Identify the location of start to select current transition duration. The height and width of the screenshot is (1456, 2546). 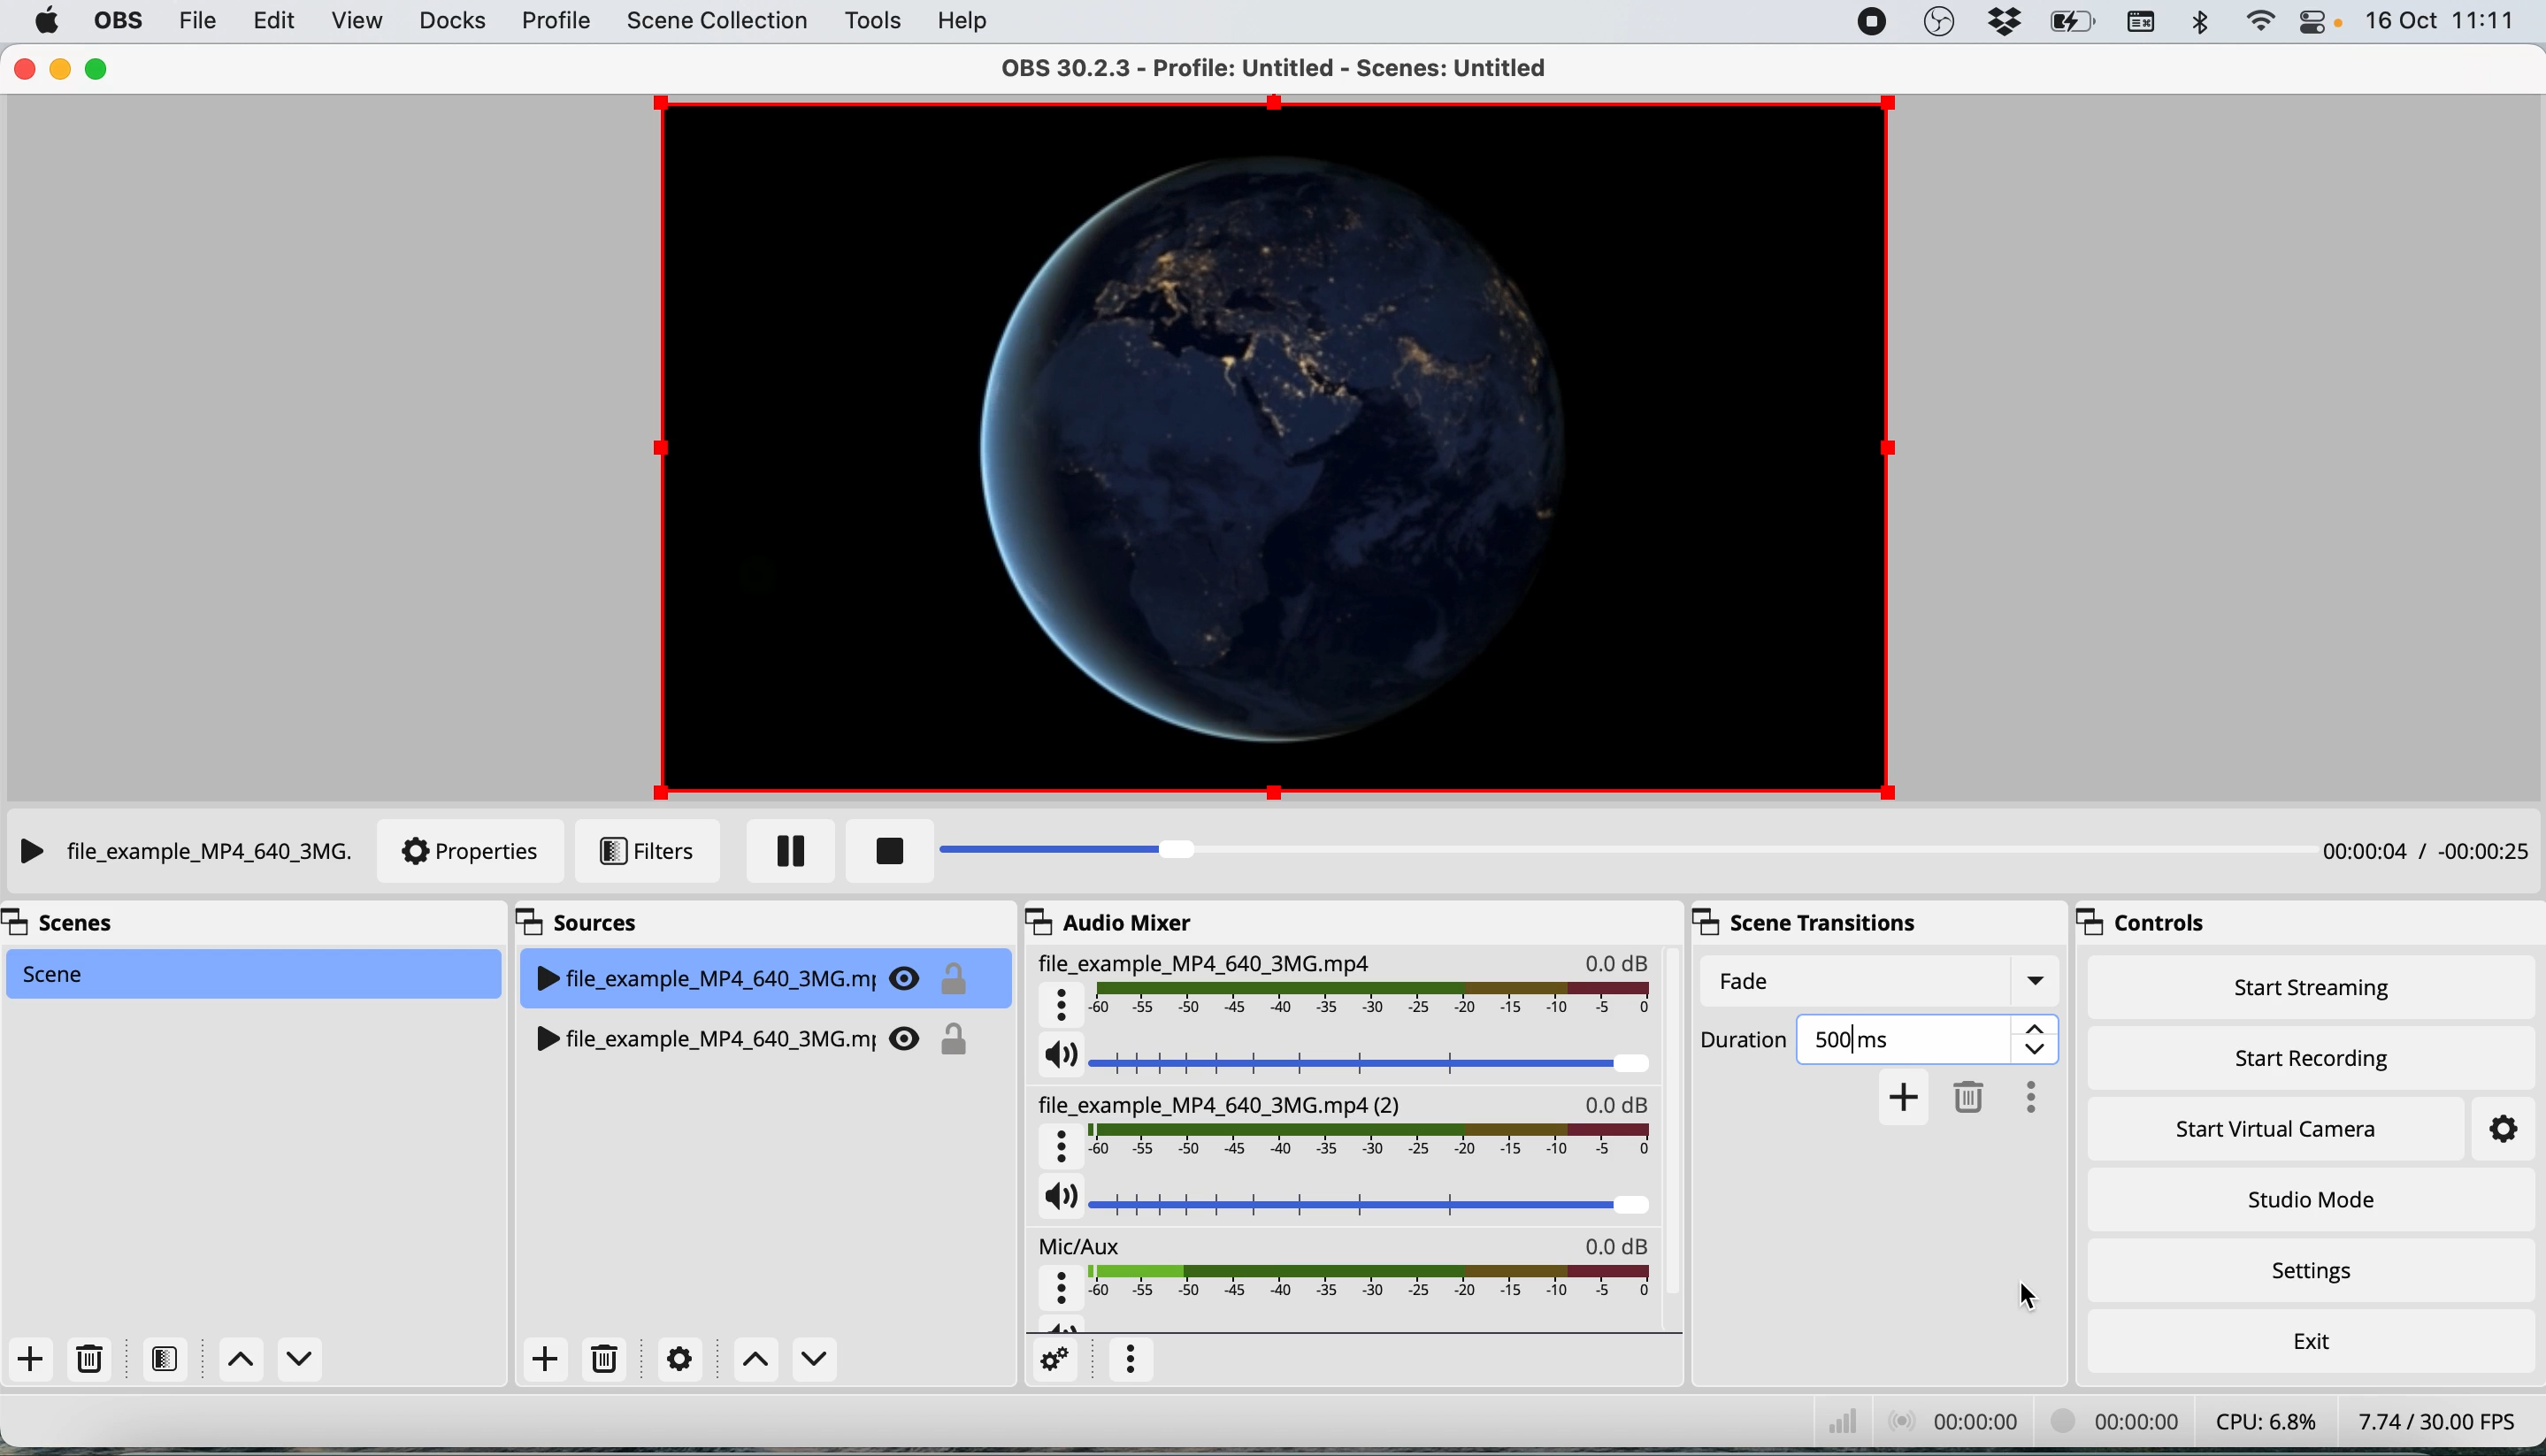
(1745, 1043).